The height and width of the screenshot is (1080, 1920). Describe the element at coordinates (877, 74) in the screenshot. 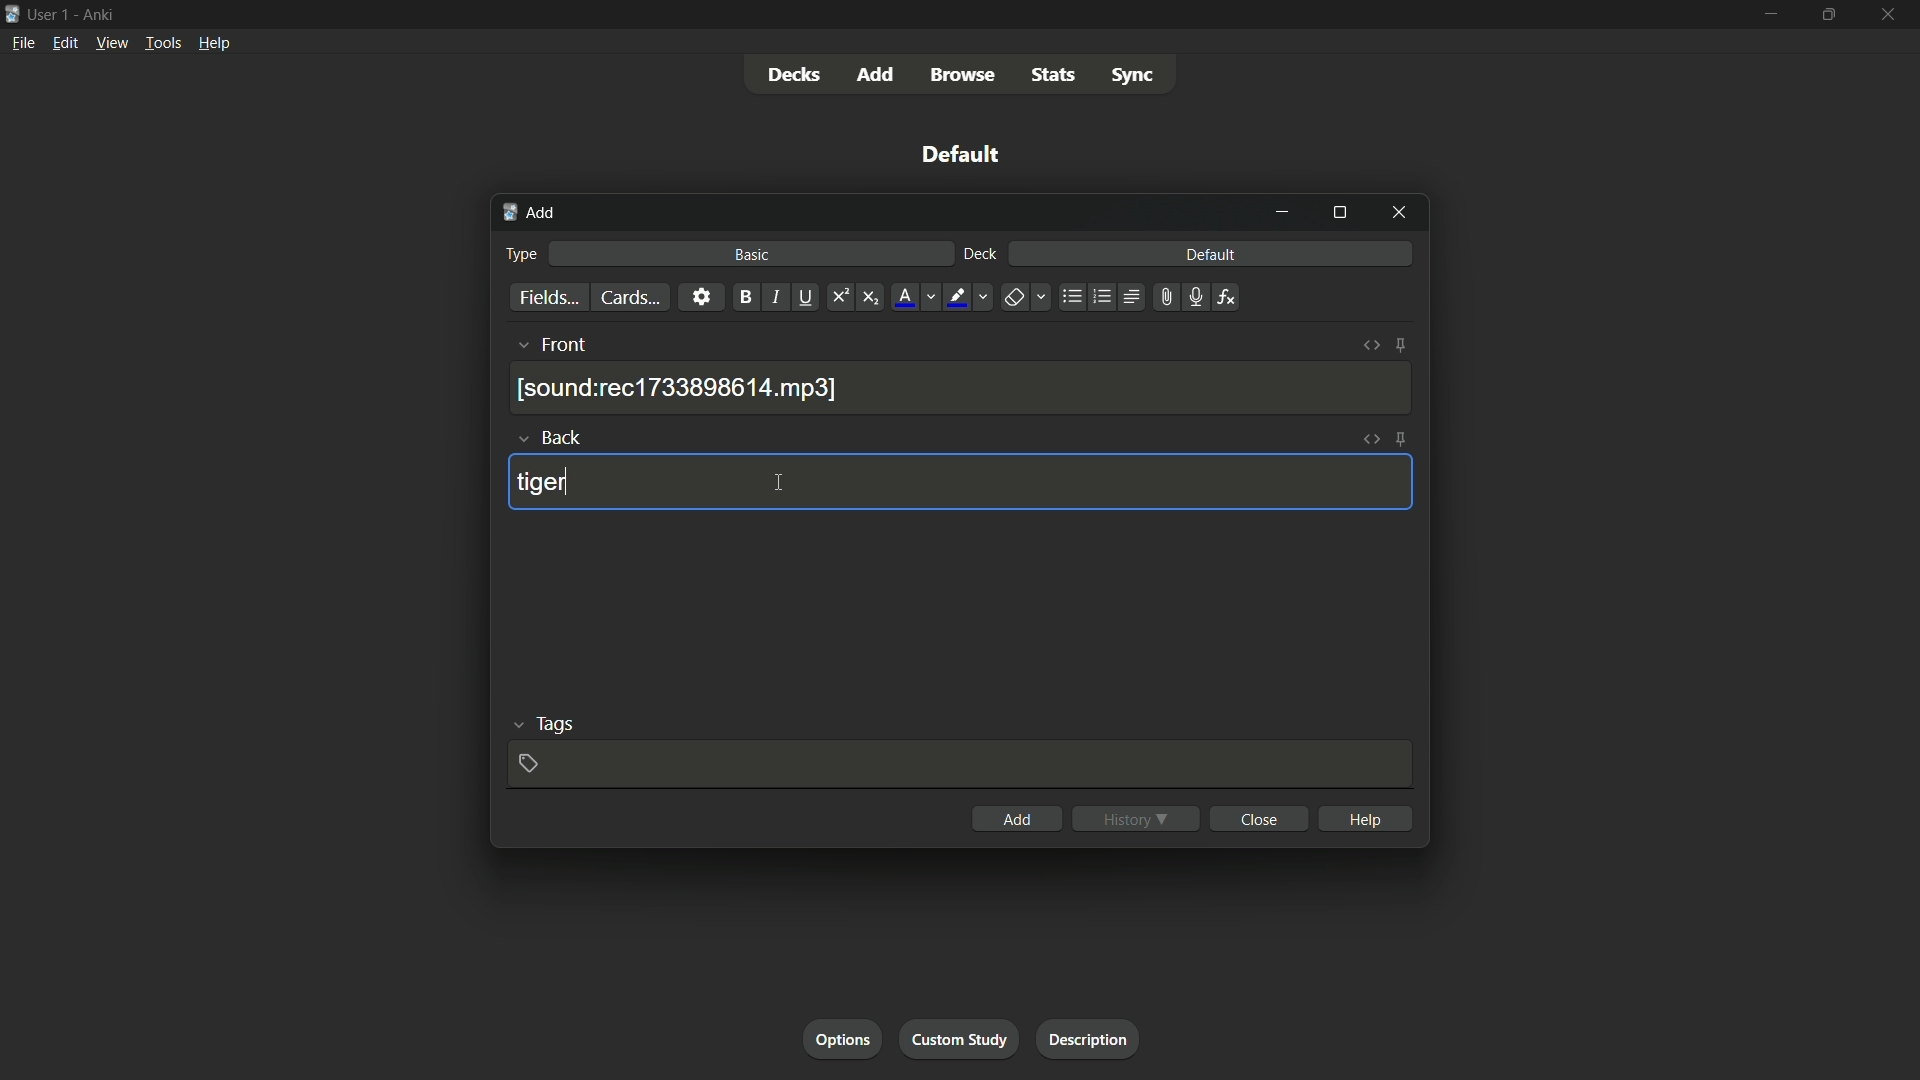

I see `add` at that location.